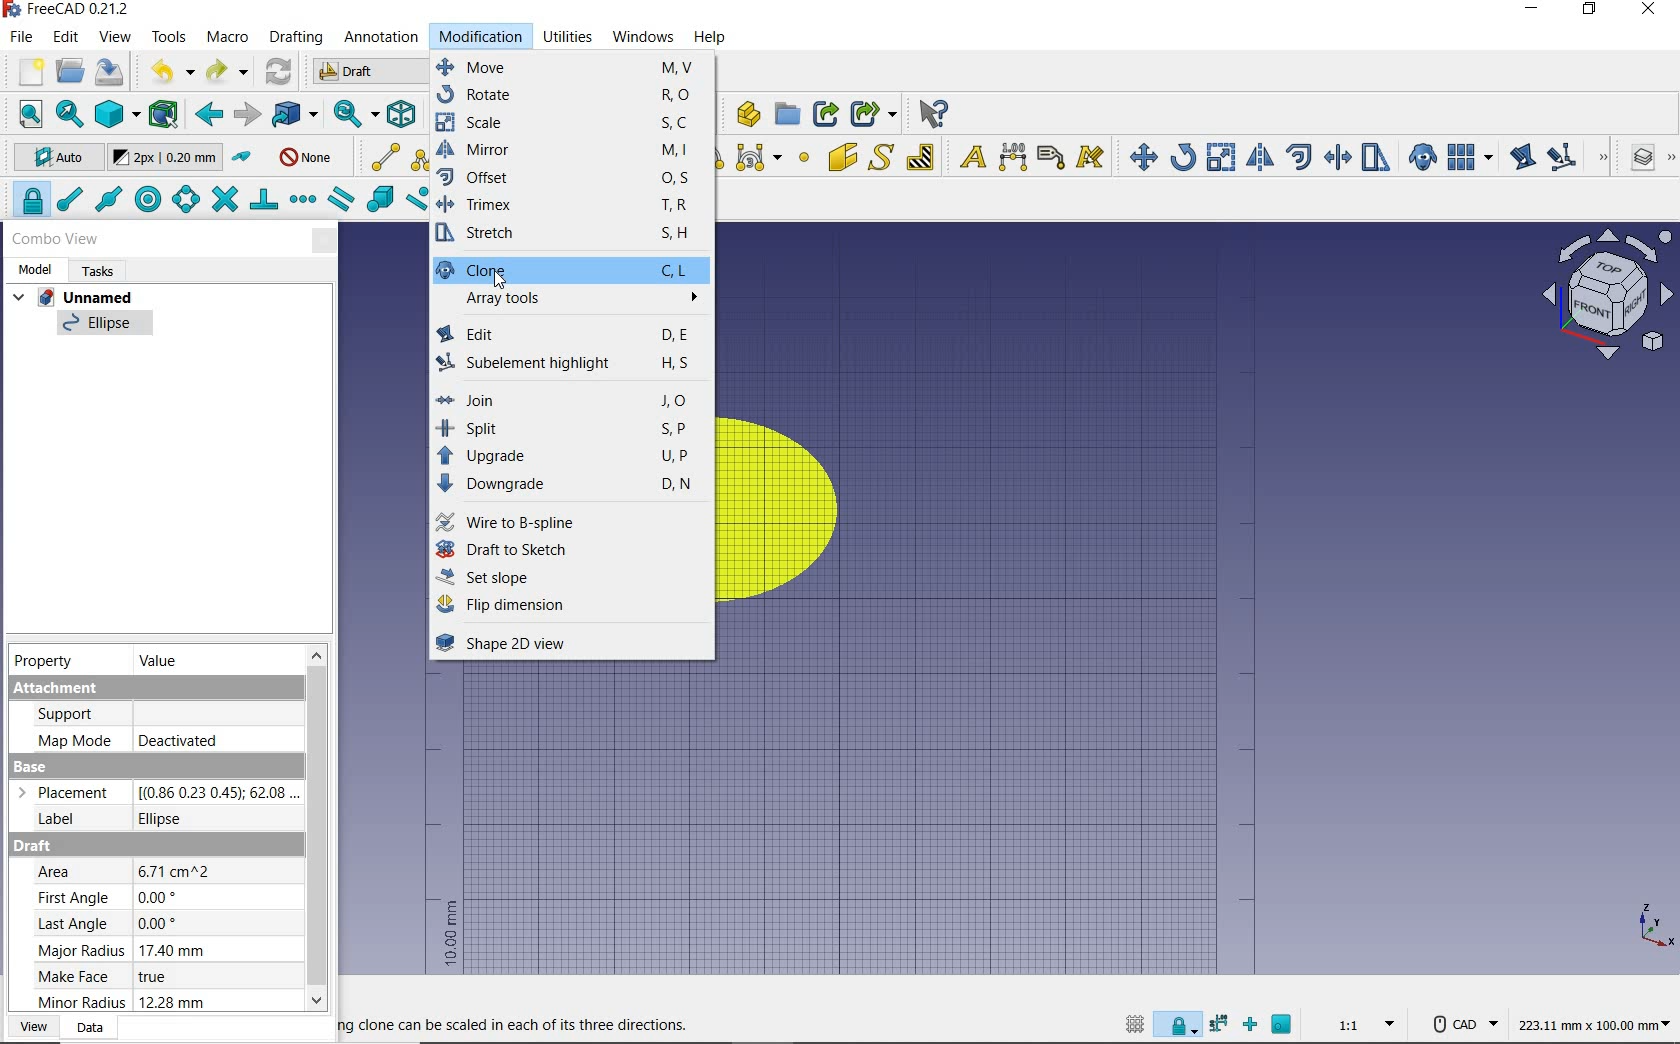 The height and width of the screenshot is (1044, 1680). What do you see at coordinates (401, 115) in the screenshot?
I see `isometric` at bounding box center [401, 115].